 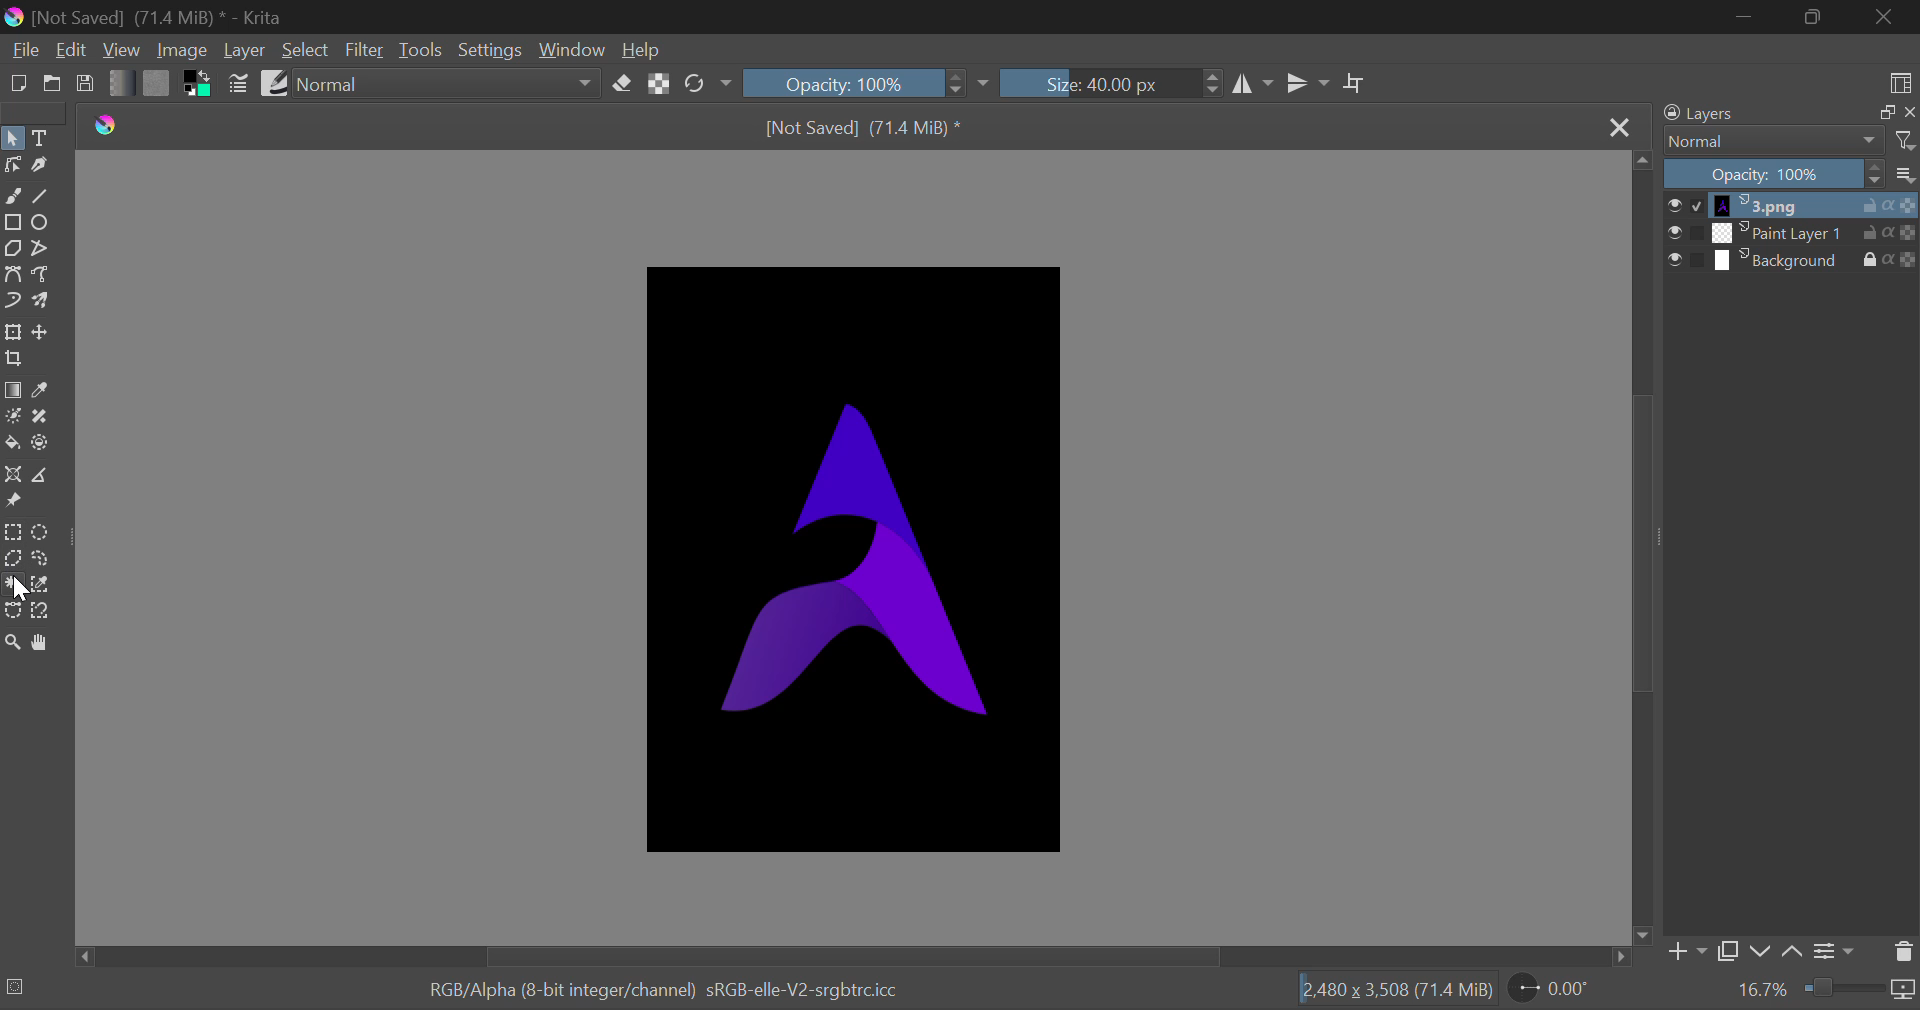 What do you see at coordinates (17, 19) in the screenshot?
I see `logo` at bounding box center [17, 19].